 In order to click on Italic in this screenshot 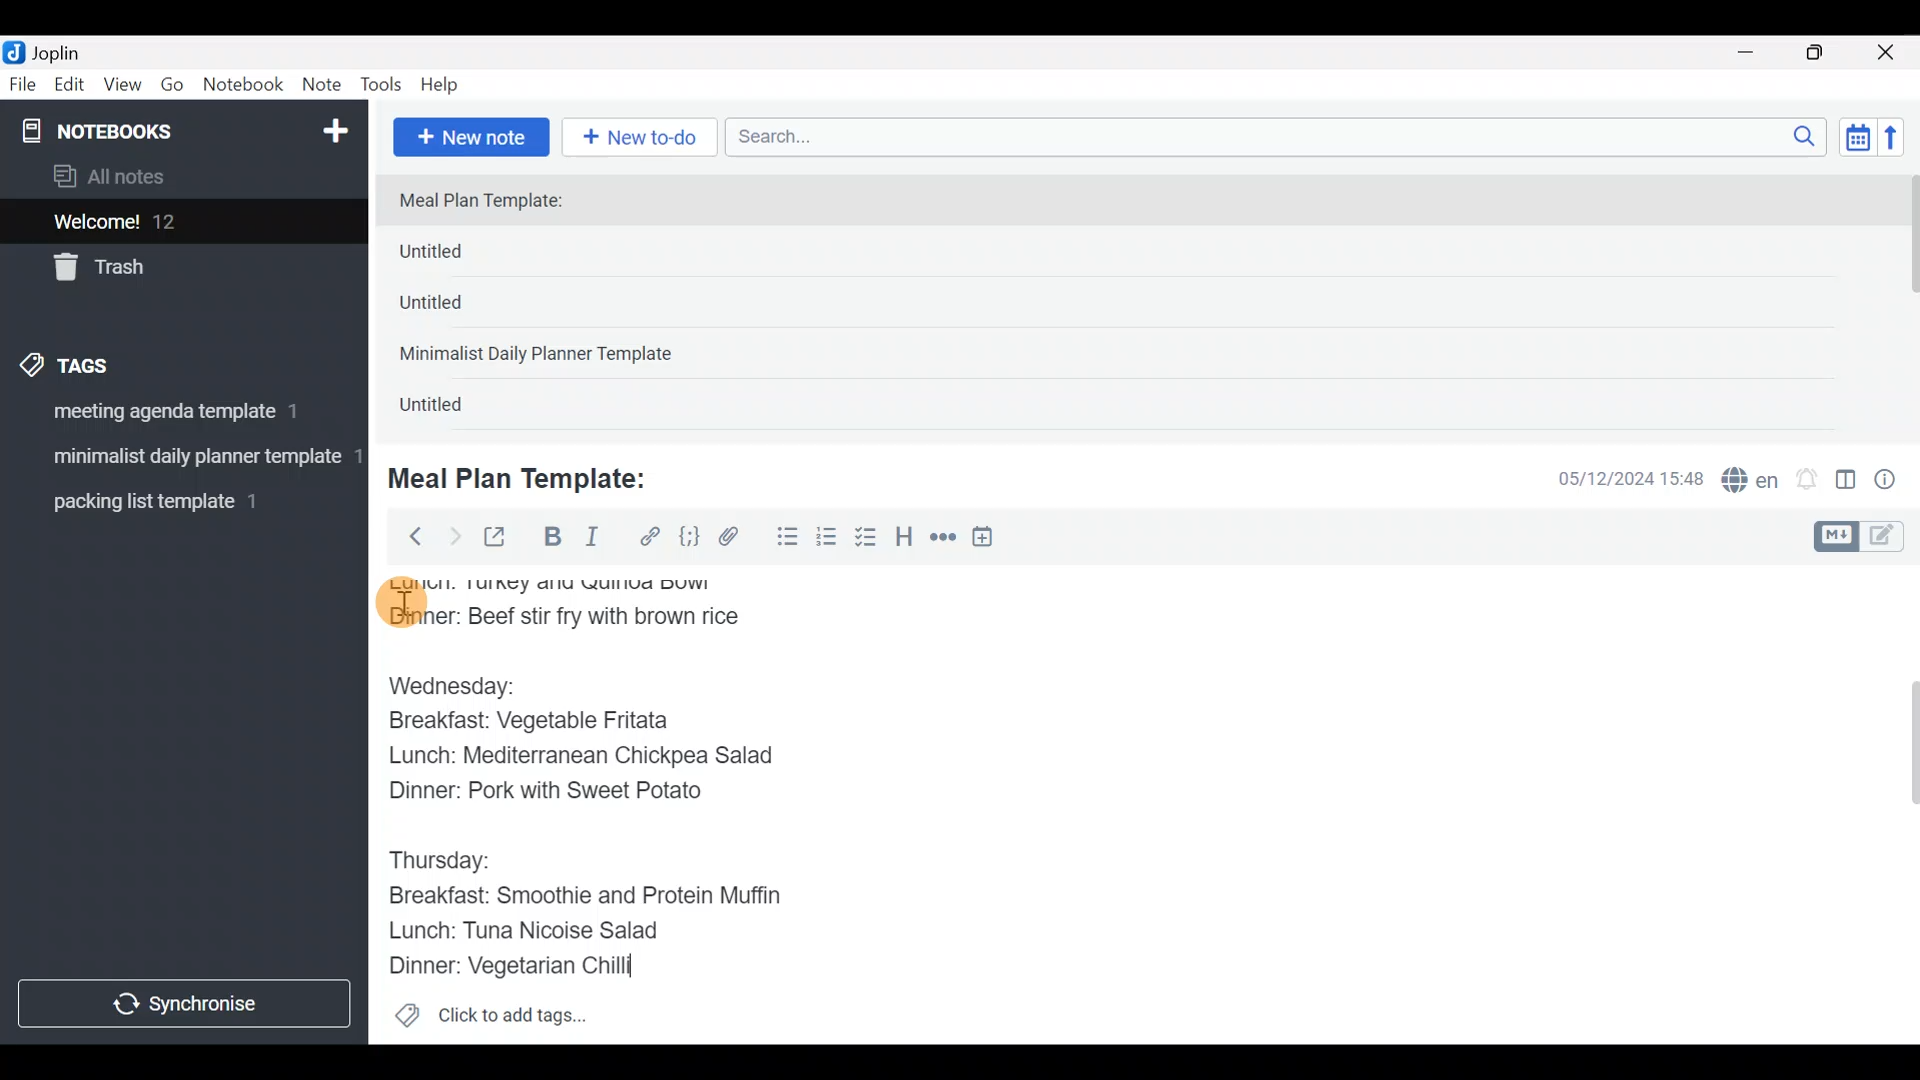, I will do `click(590, 541)`.